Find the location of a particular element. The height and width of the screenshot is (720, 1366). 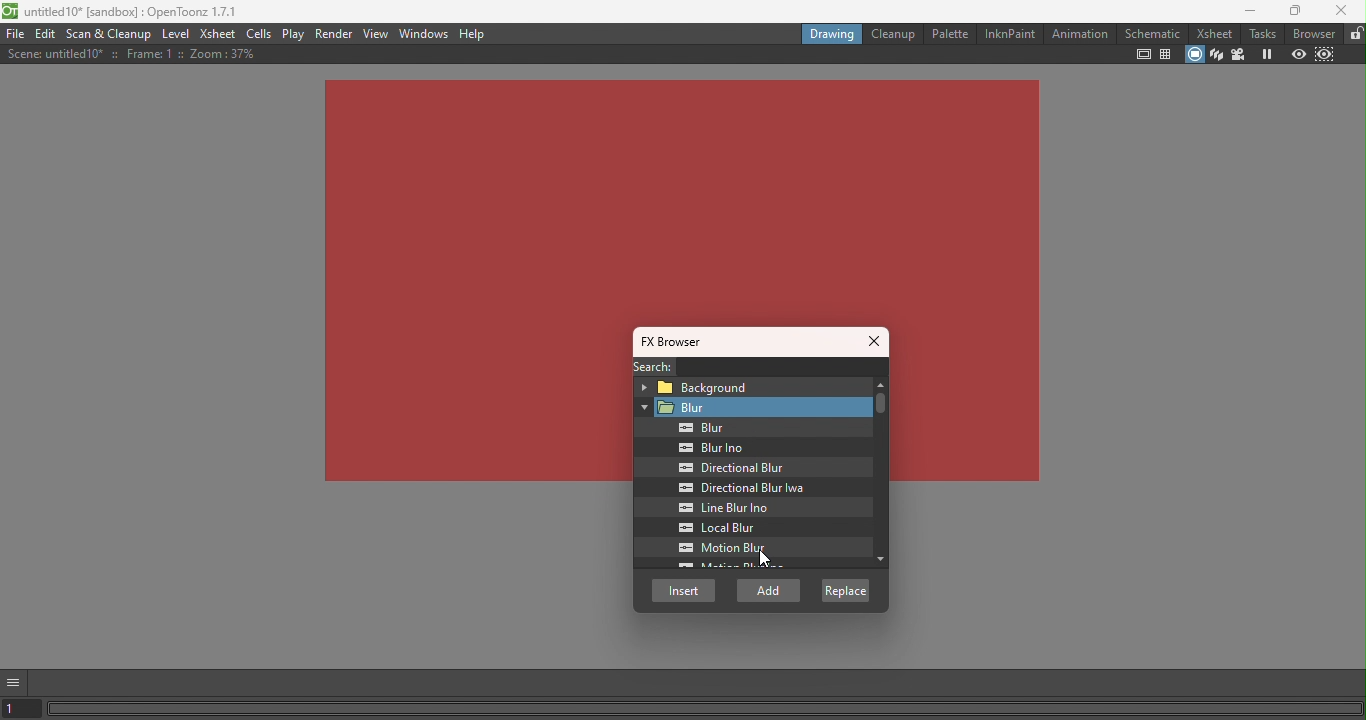

GUI show/hide is located at coordinates (14, 683).